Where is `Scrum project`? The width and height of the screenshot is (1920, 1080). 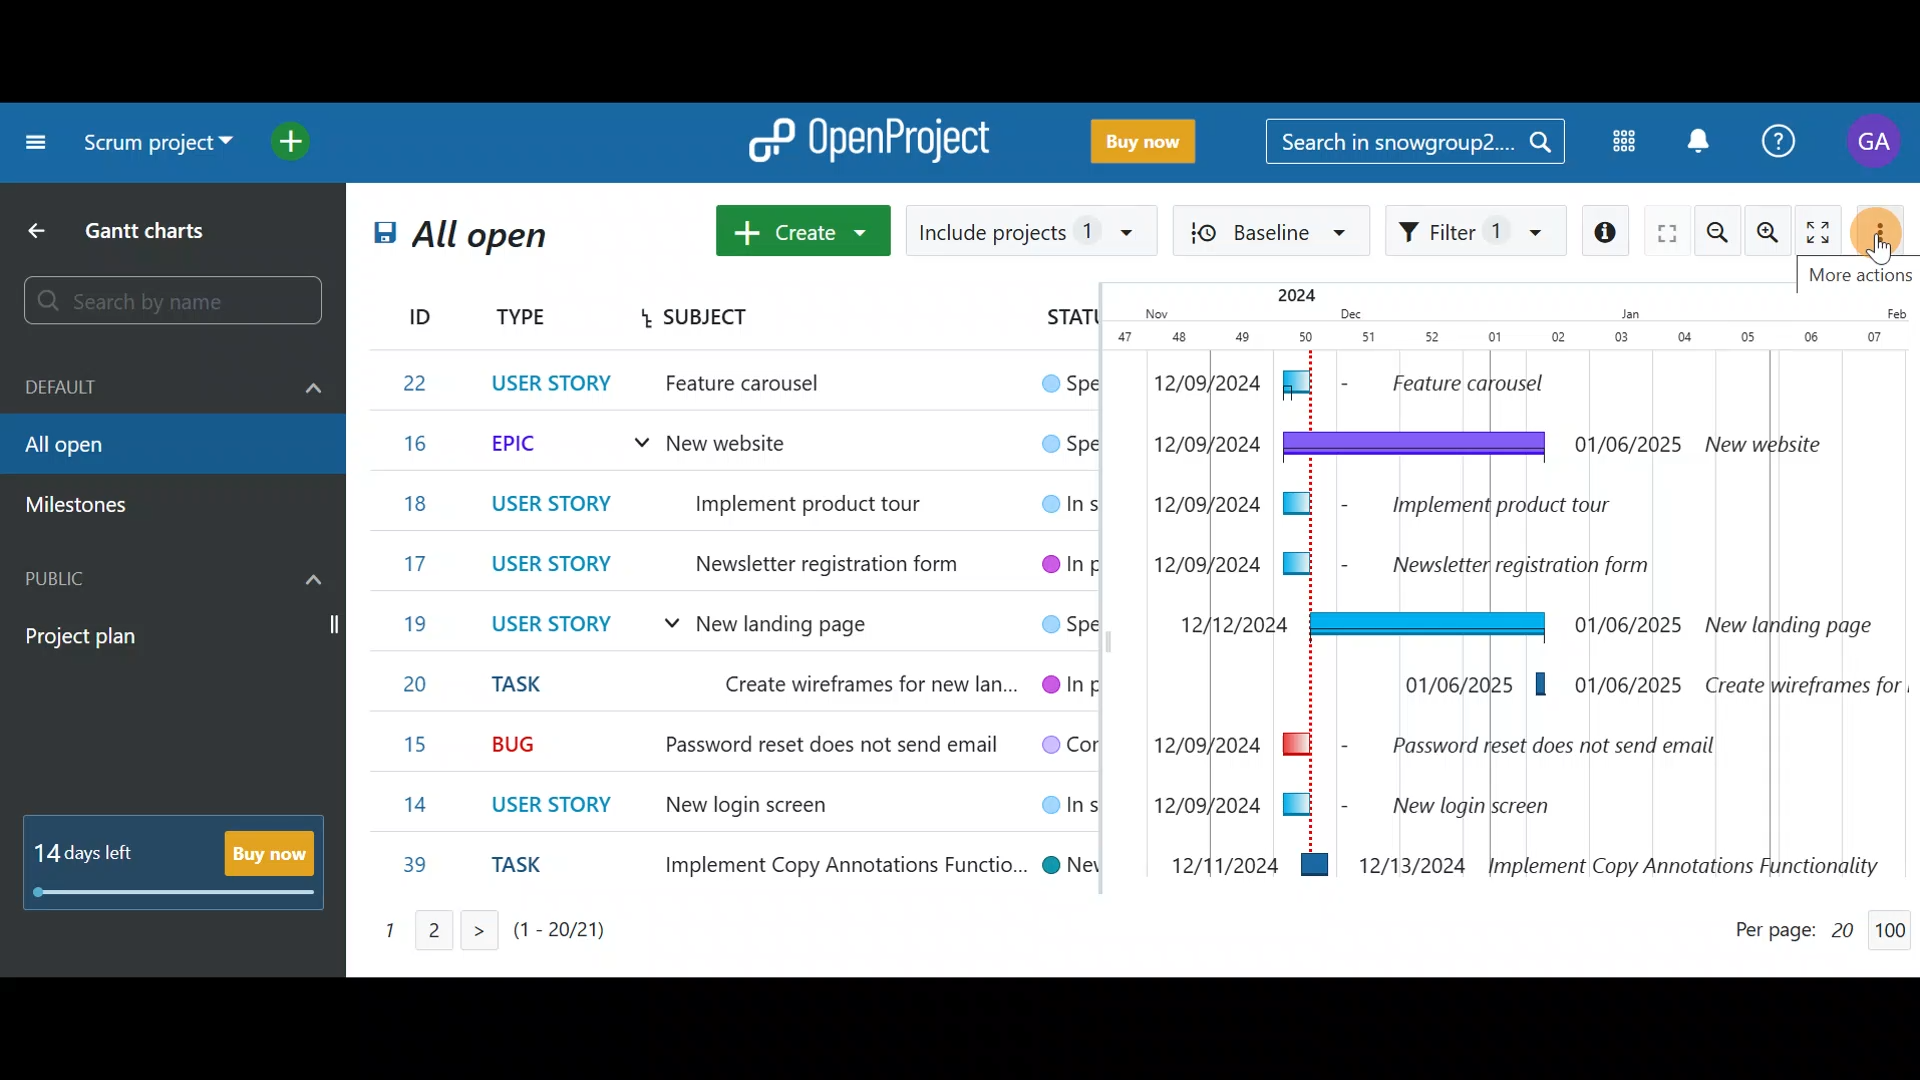
Scrum project is located at coordinates (156, 142).